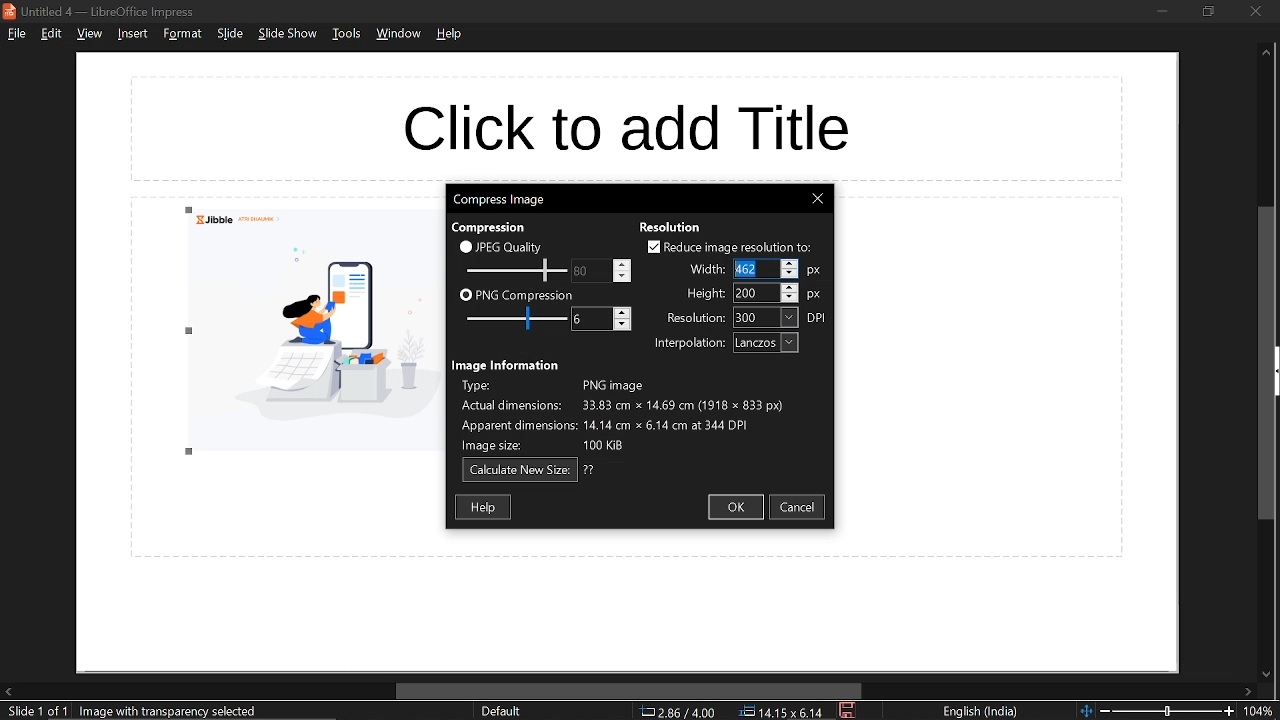 The image size is (1280, 720). I want to click on cancel, so click(800, 507).